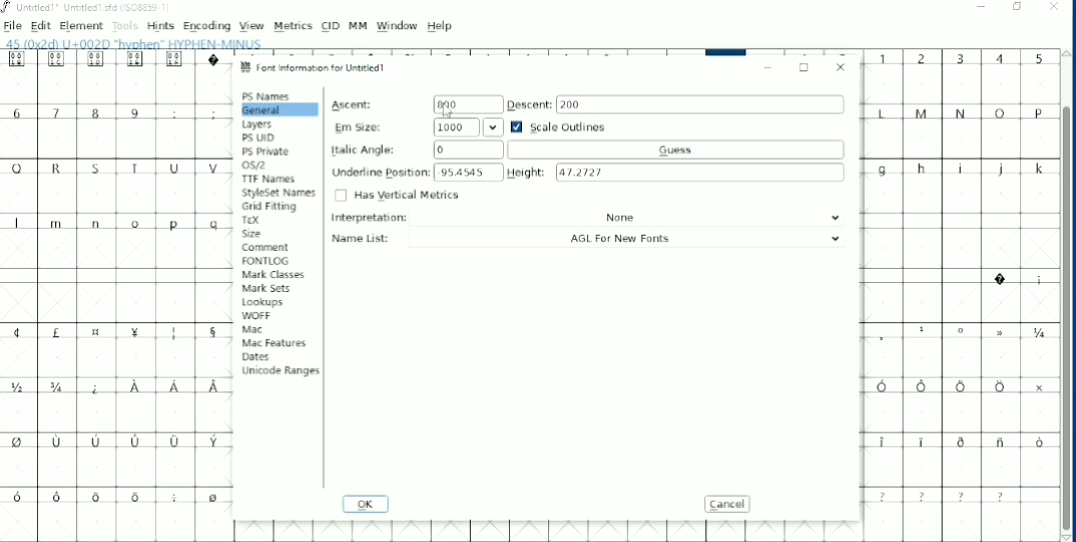 This screenshot has width=1076, height=542. Describe the element at coordinates (805, 68) in the screenshot. I see `Maximize` at that location.